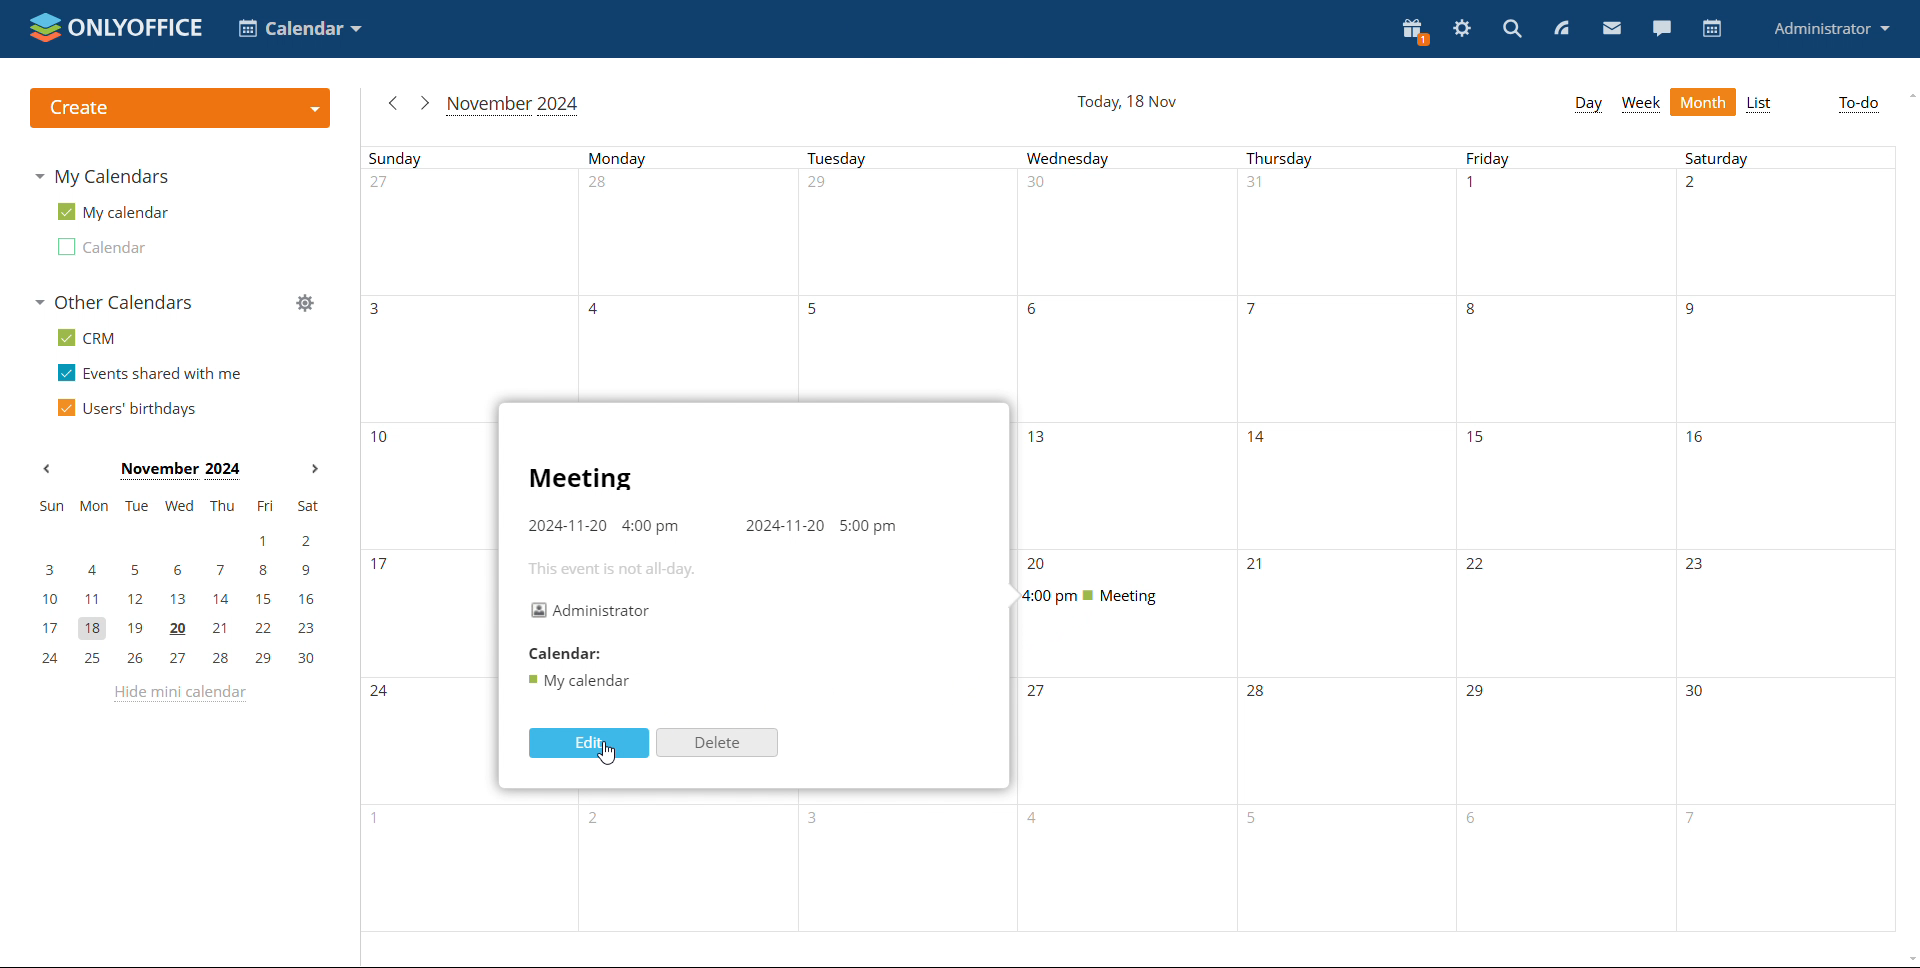  I want to click on Mondays, so click(692, 274).